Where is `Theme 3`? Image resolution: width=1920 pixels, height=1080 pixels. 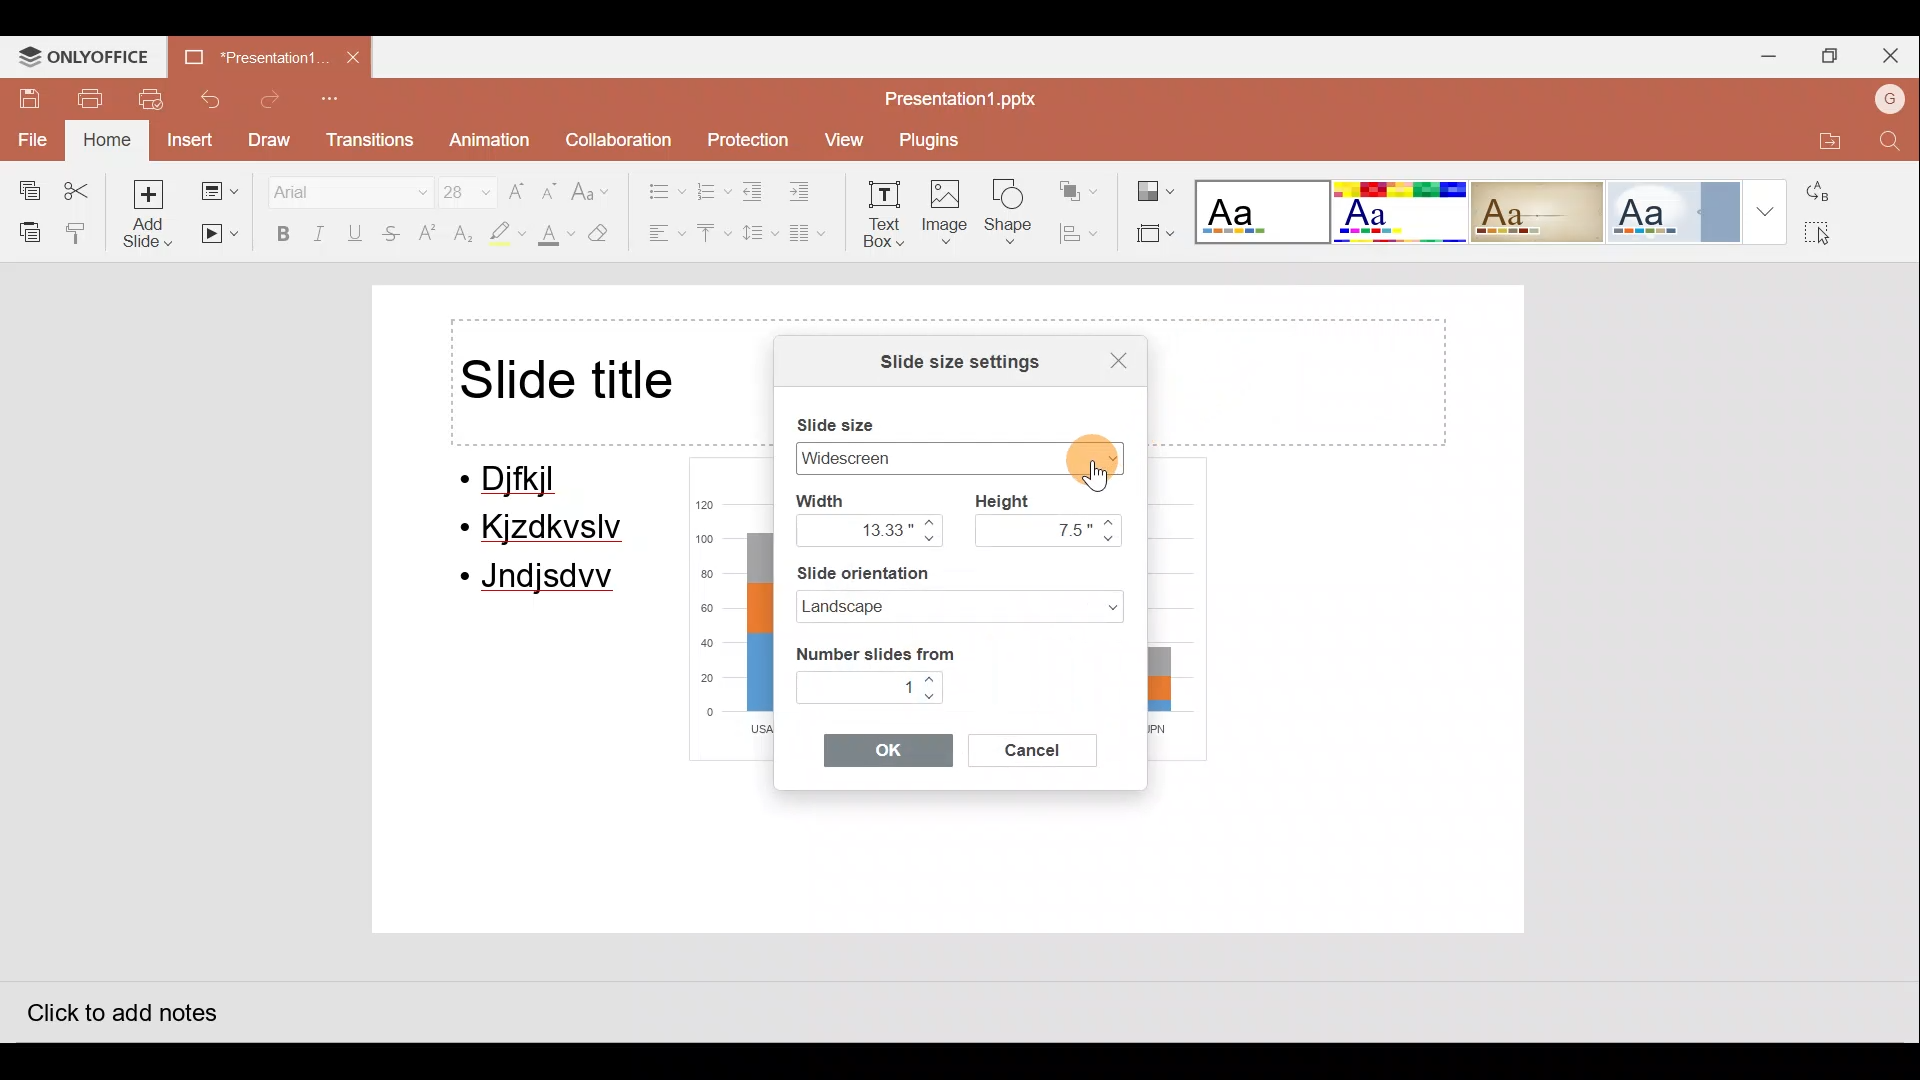 Theme 3 is located at coordinates (1550, 211).